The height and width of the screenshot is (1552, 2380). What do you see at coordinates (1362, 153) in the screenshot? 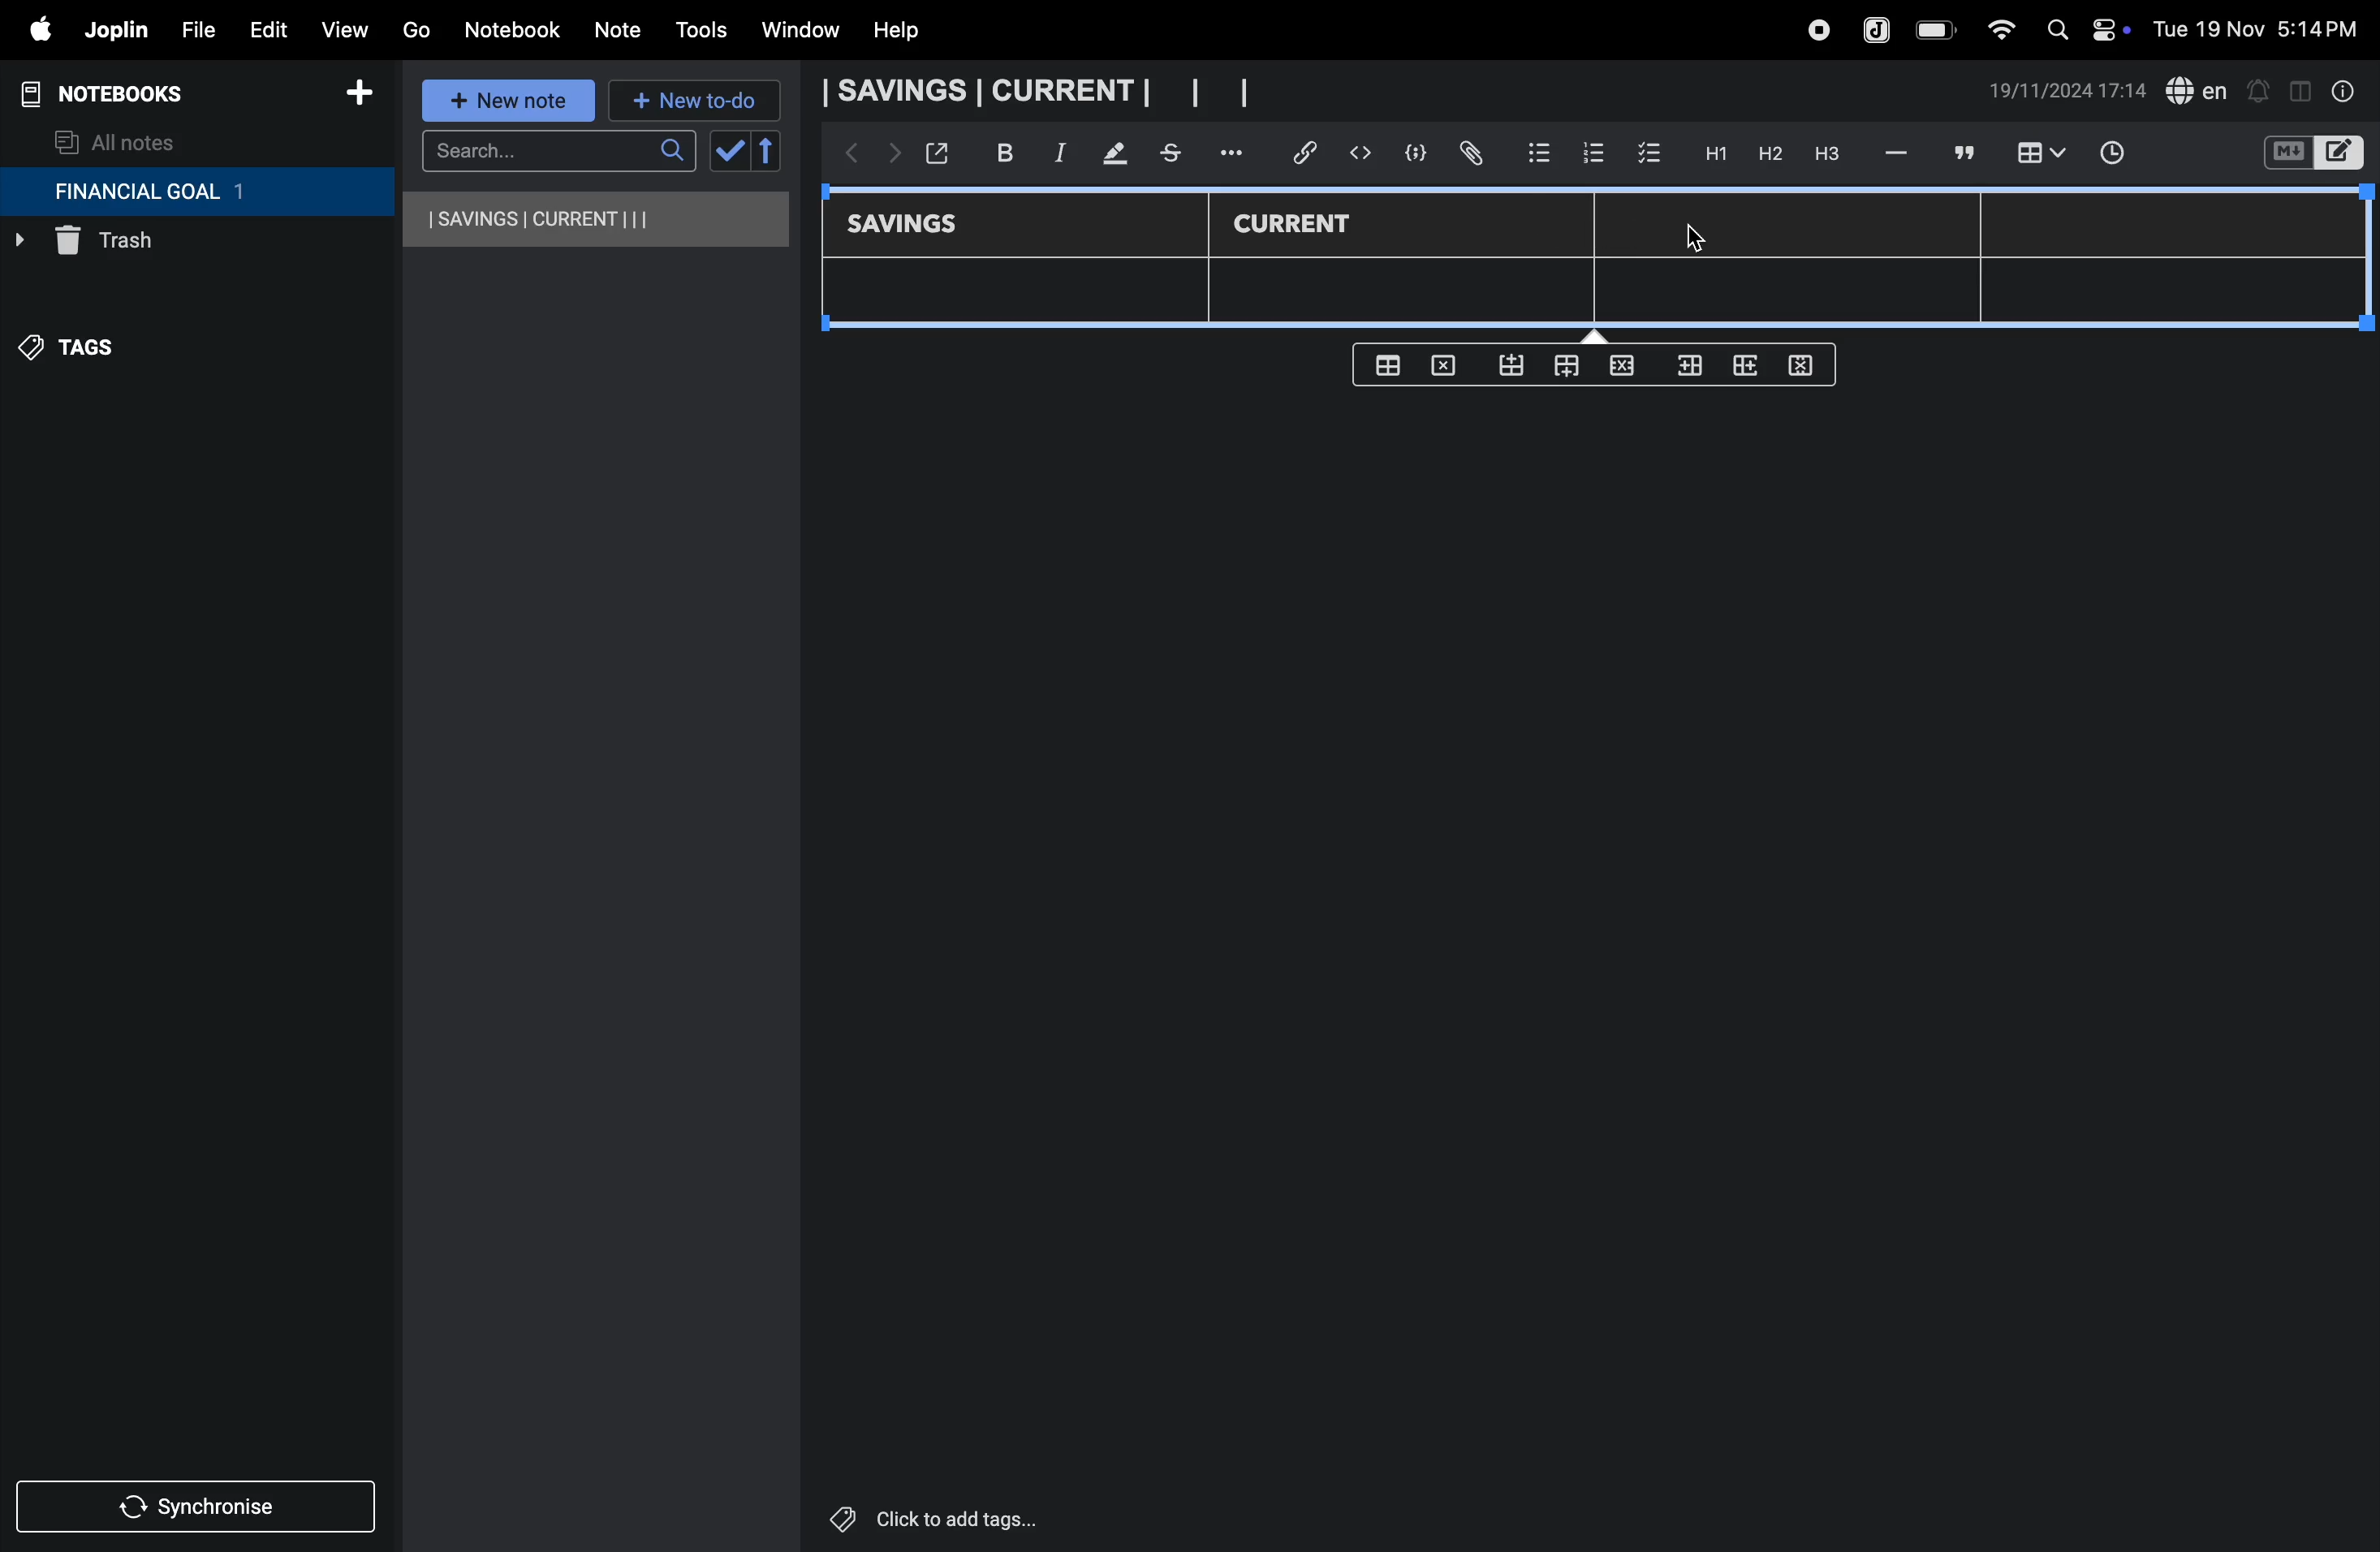
I see `insert code` at bounding box center [1362, 153].